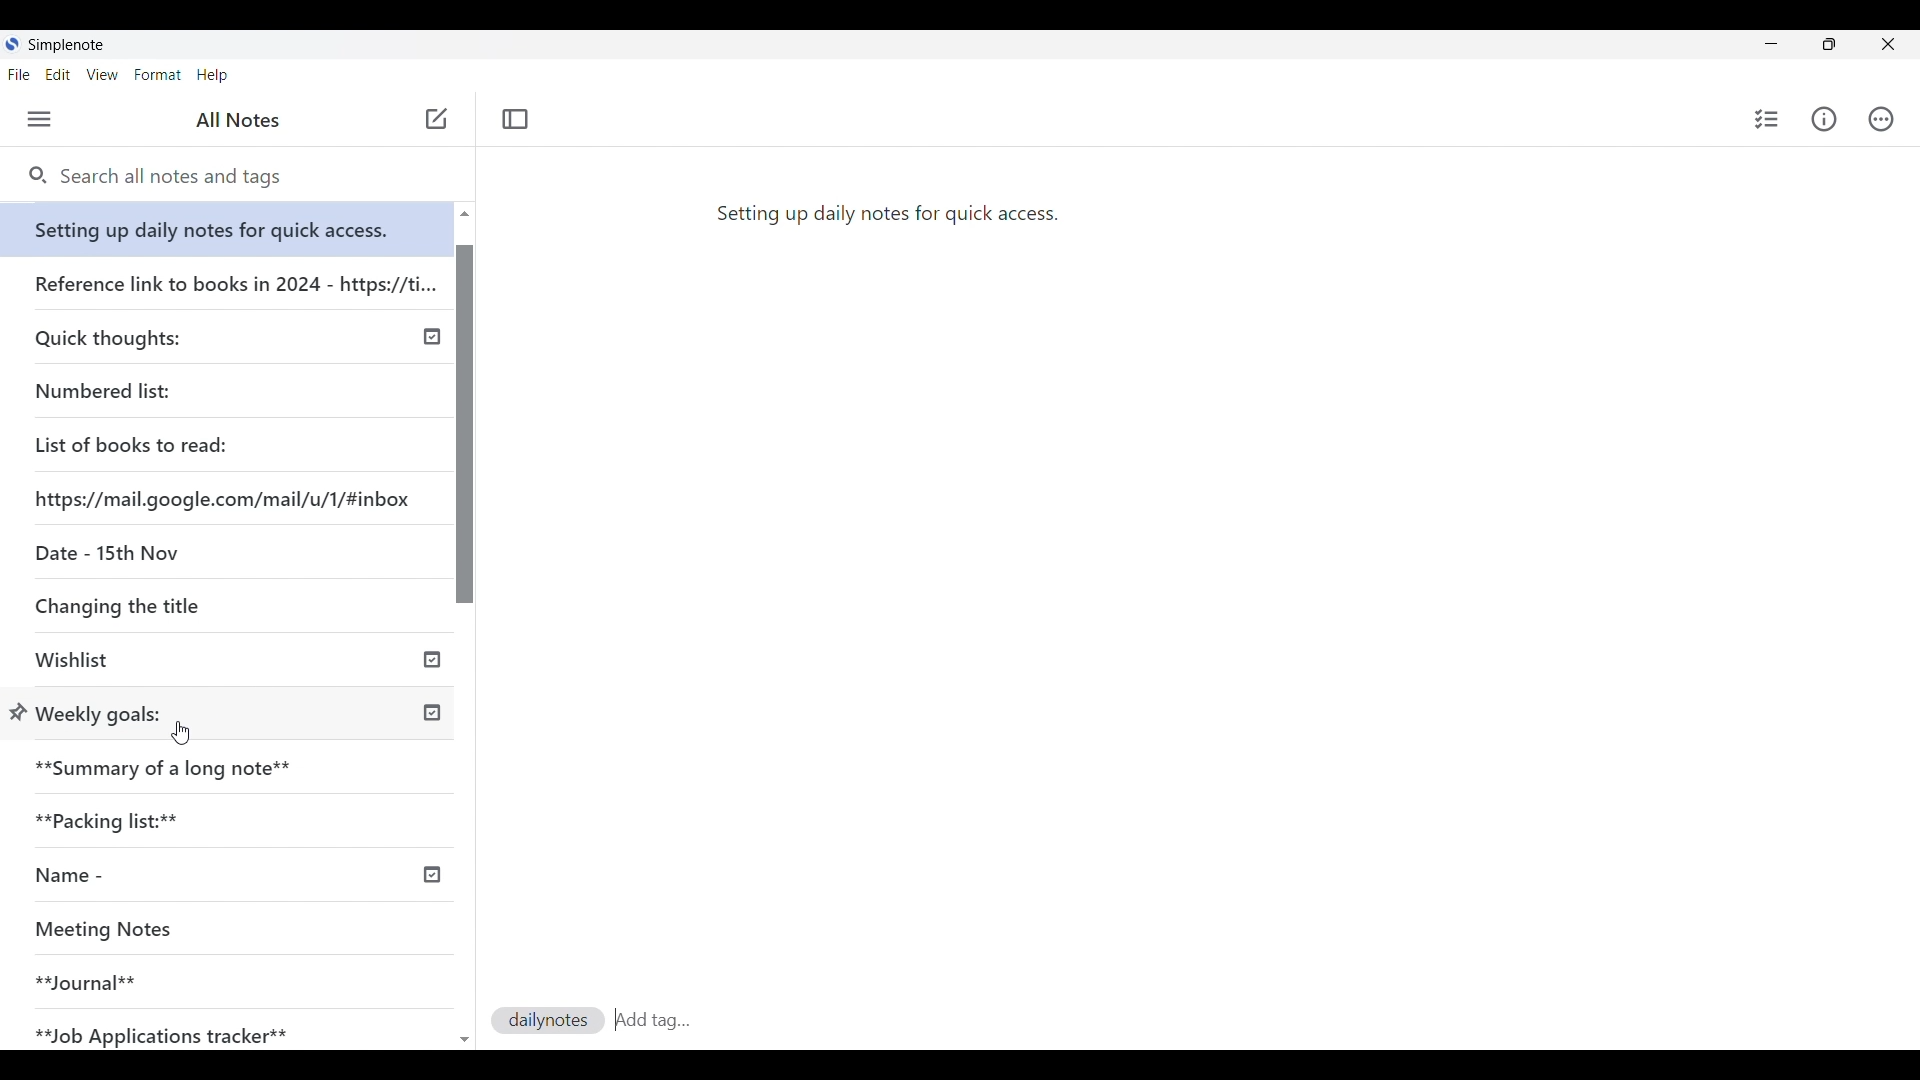  I want to click on Quick slide to top, so click(464, 214).